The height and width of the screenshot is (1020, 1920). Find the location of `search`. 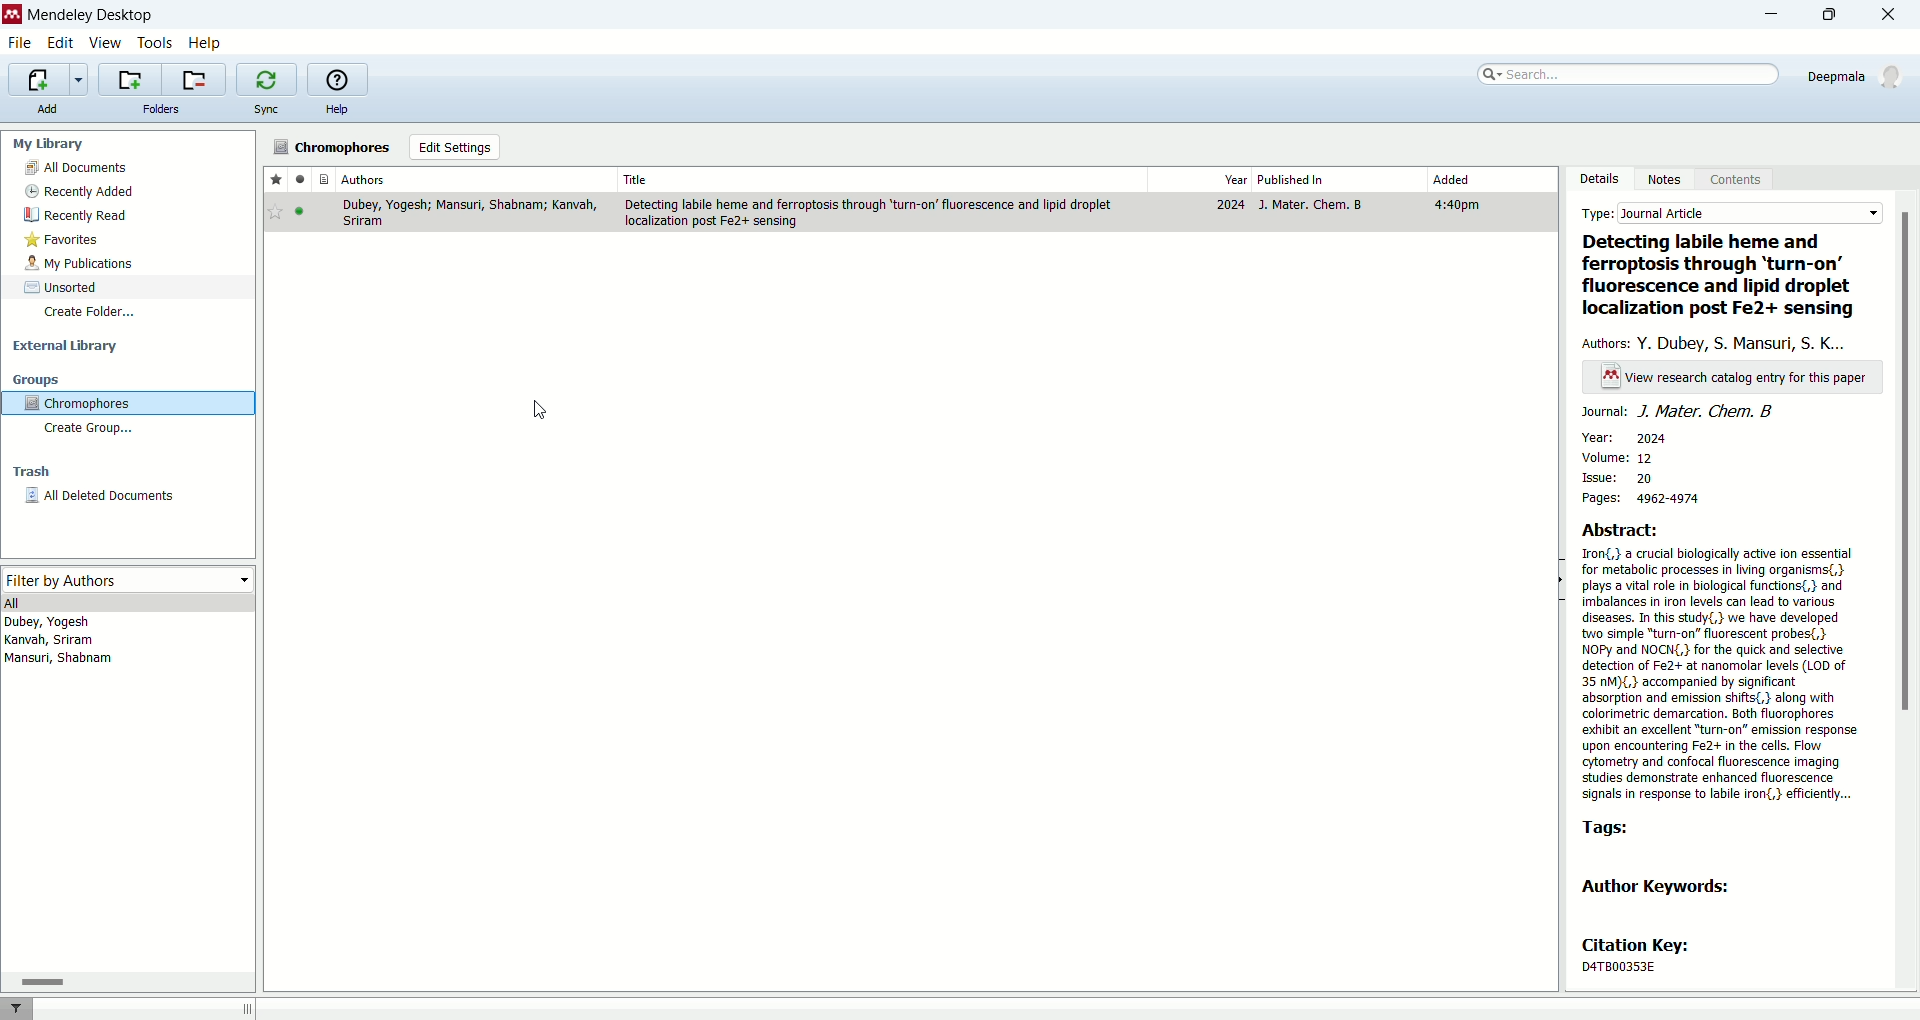

search is located at coordinates (1630, 72).